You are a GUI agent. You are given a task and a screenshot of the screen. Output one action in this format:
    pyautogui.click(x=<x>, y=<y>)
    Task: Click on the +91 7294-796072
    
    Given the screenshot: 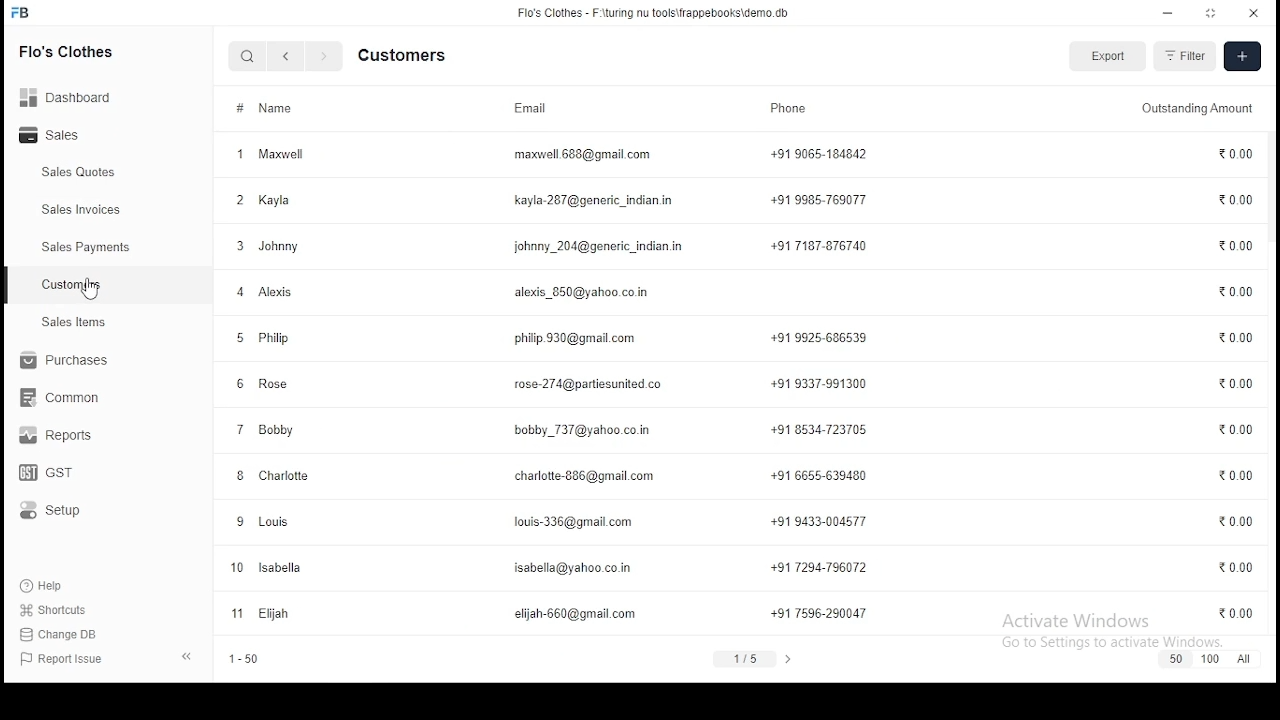 What is the action you would take?
    pyautogui.click(x=819, y=567)
    